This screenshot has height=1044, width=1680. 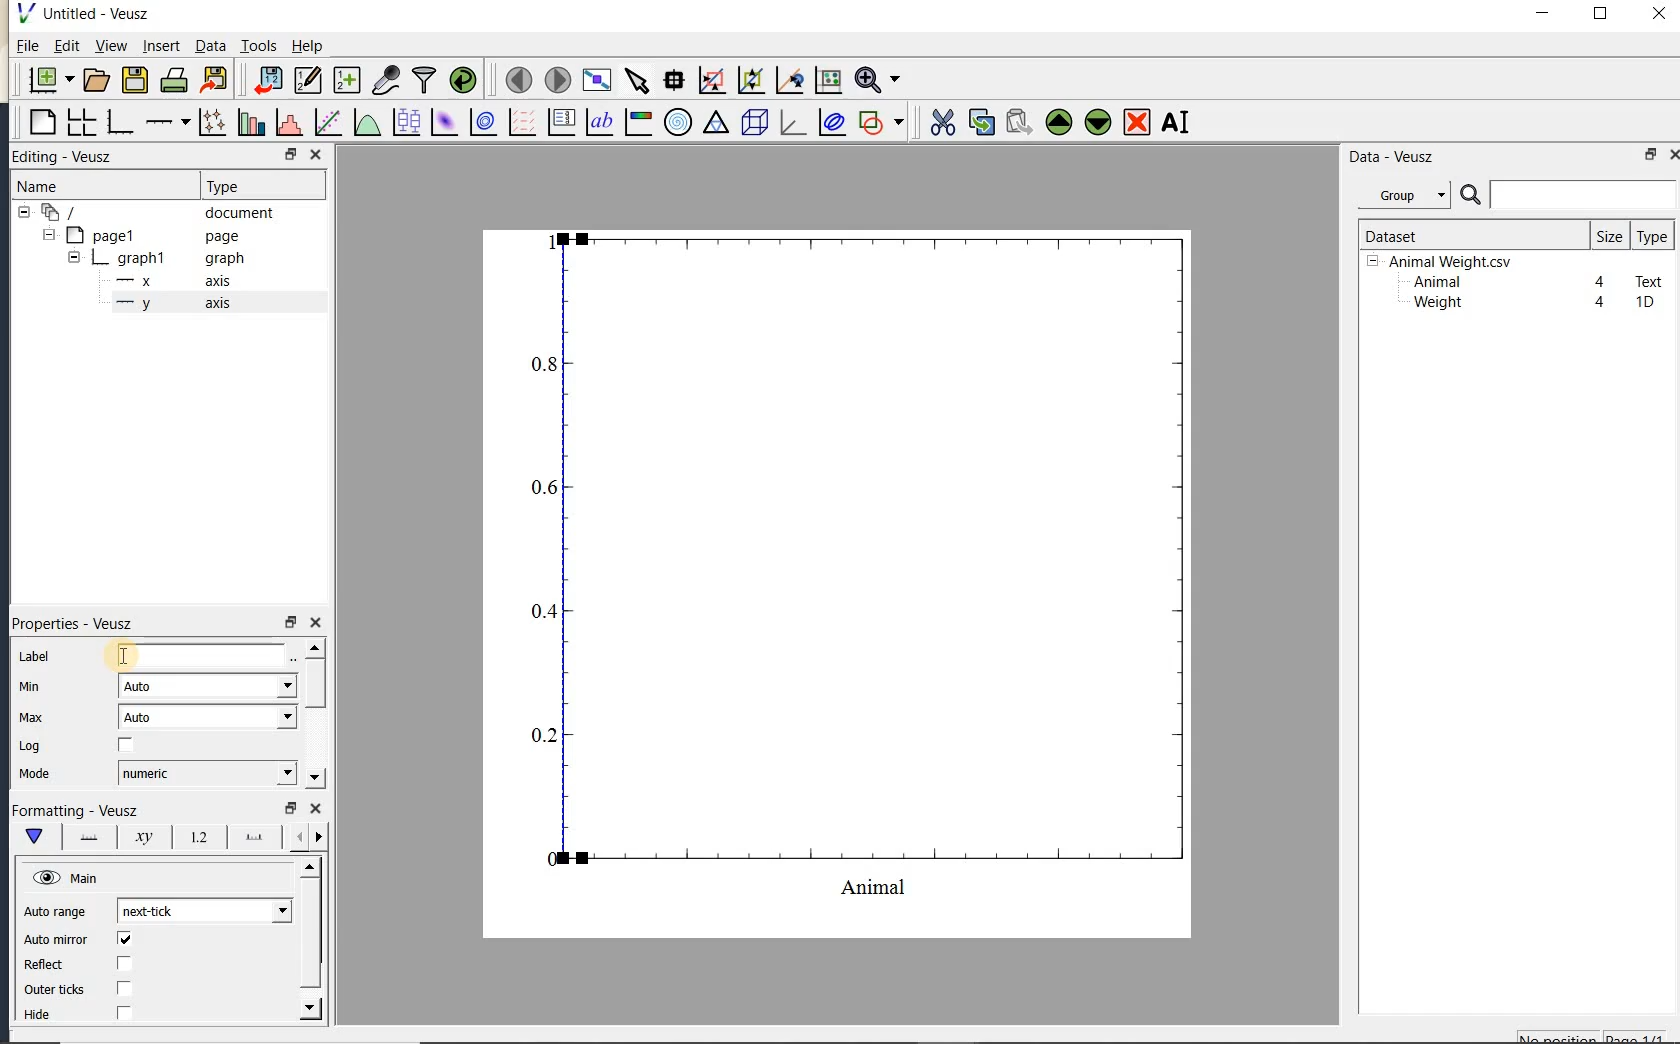 I want to click on Max, so click(x=31, y=717).